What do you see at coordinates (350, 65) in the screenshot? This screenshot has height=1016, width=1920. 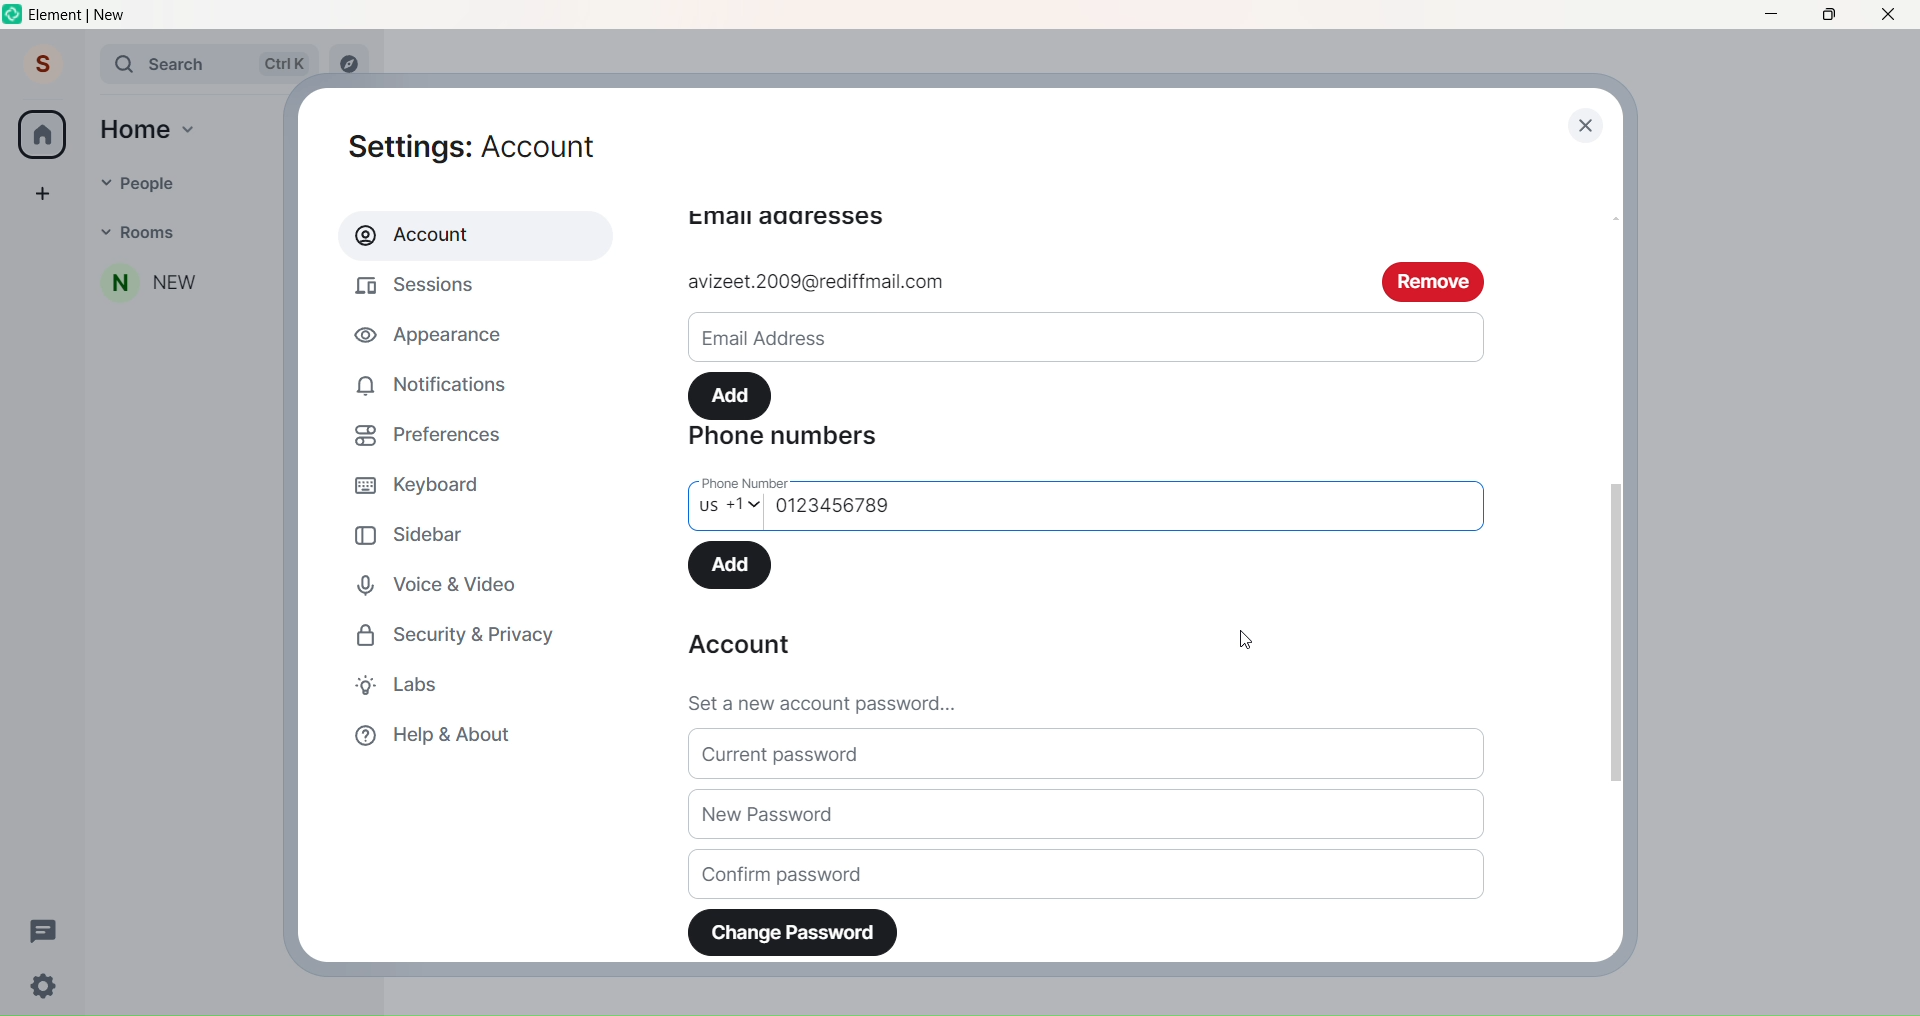 I see `Explore rooms` at bounding box center [350, 65].